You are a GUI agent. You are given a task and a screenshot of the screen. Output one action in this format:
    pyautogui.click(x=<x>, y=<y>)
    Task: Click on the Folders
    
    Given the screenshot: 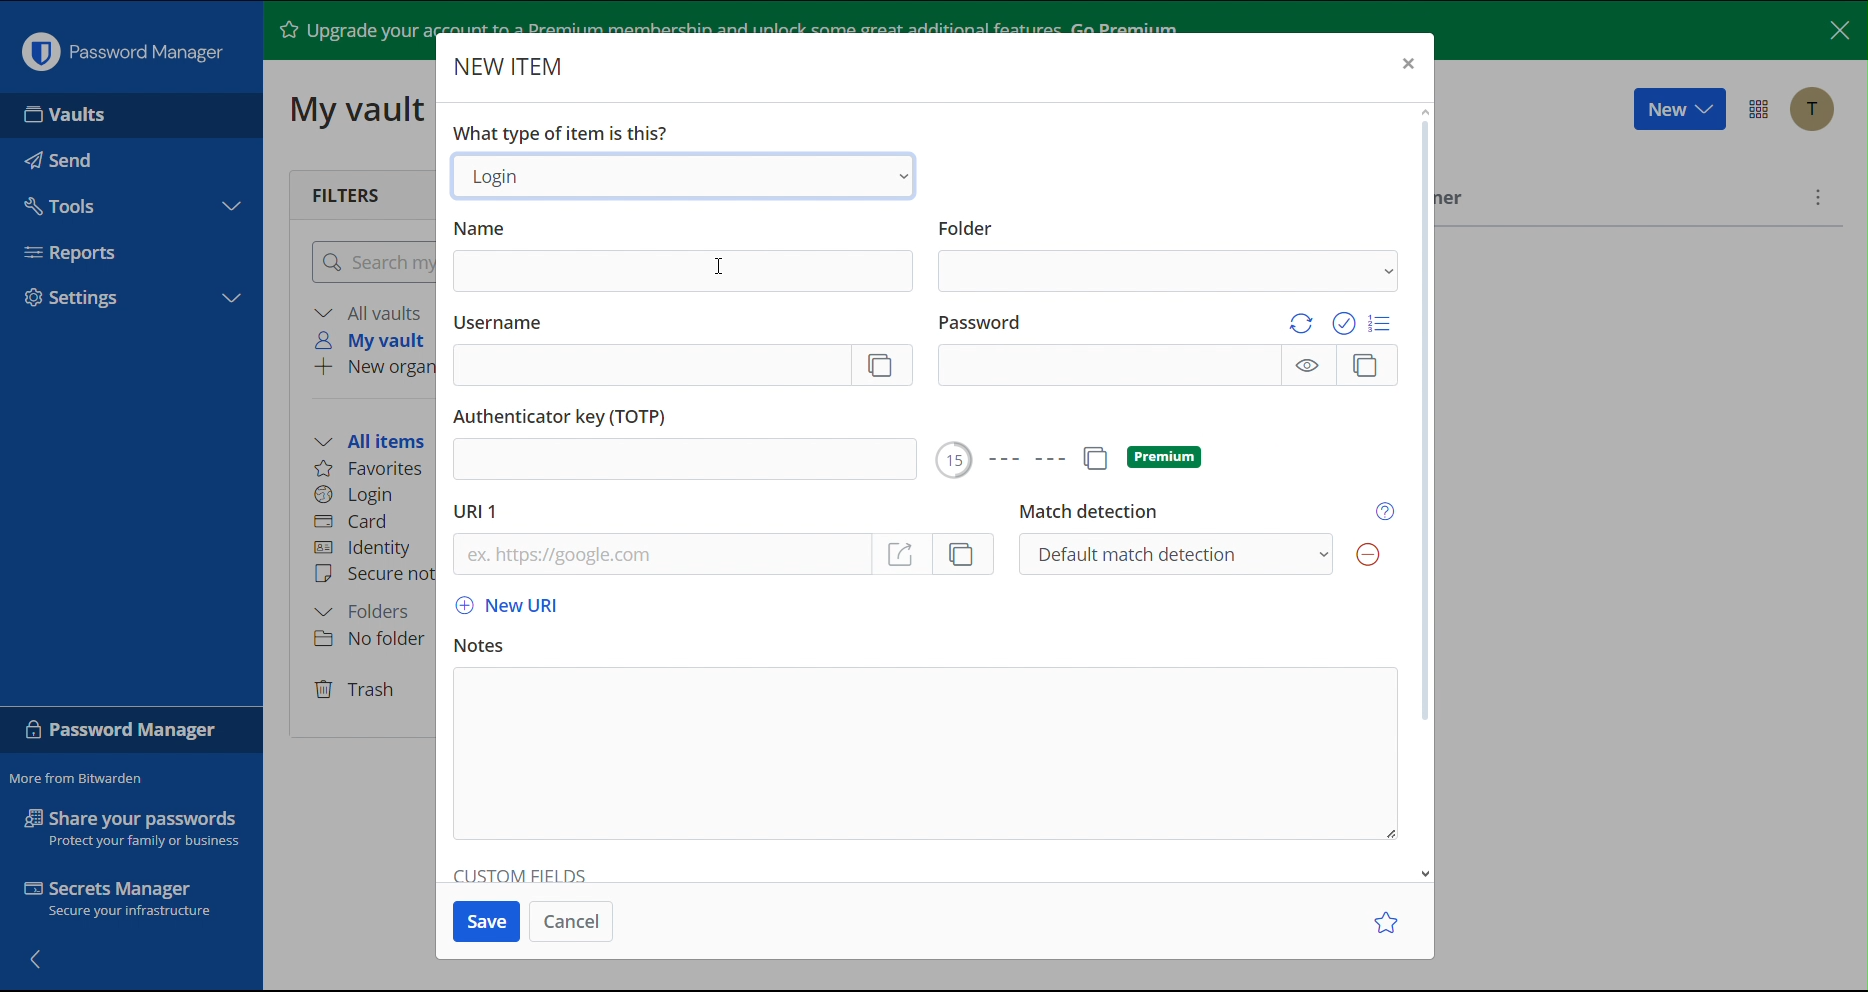 What is the action you would take?
    pyautogui.click(x=365, y=612)
    